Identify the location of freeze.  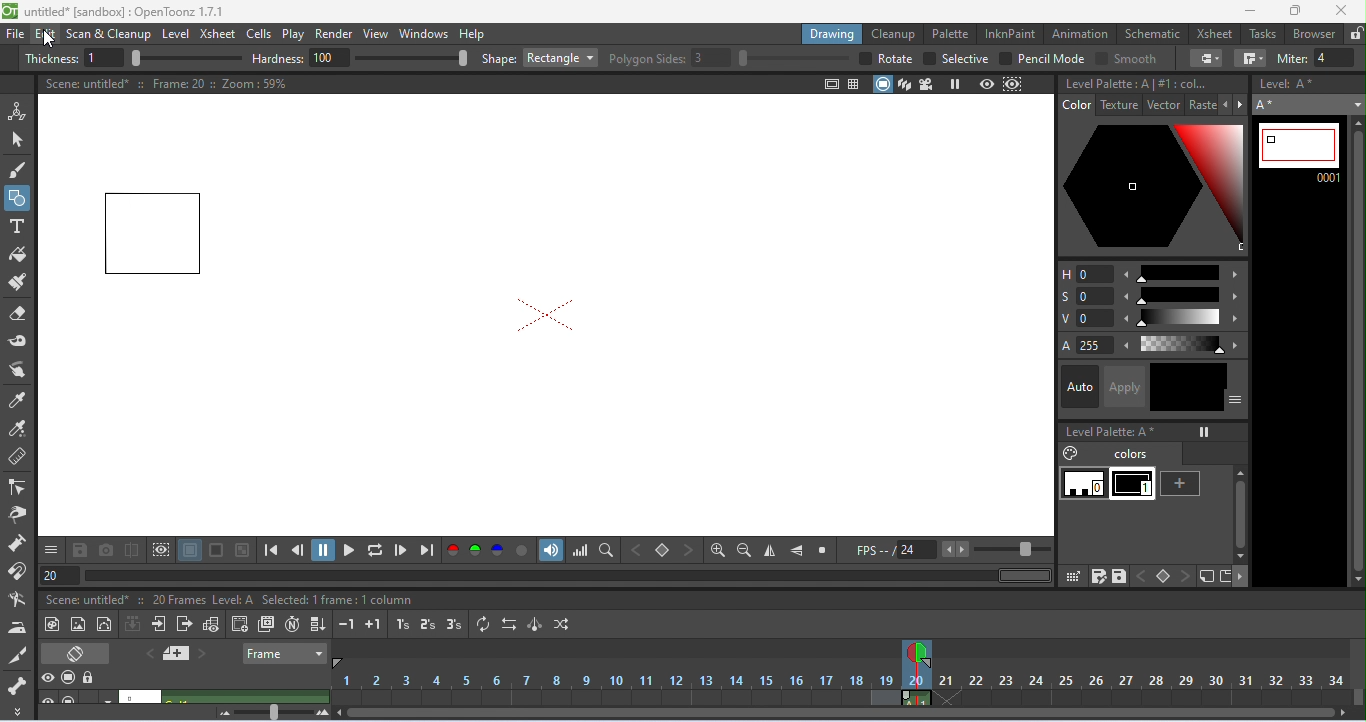
(1204, 432).